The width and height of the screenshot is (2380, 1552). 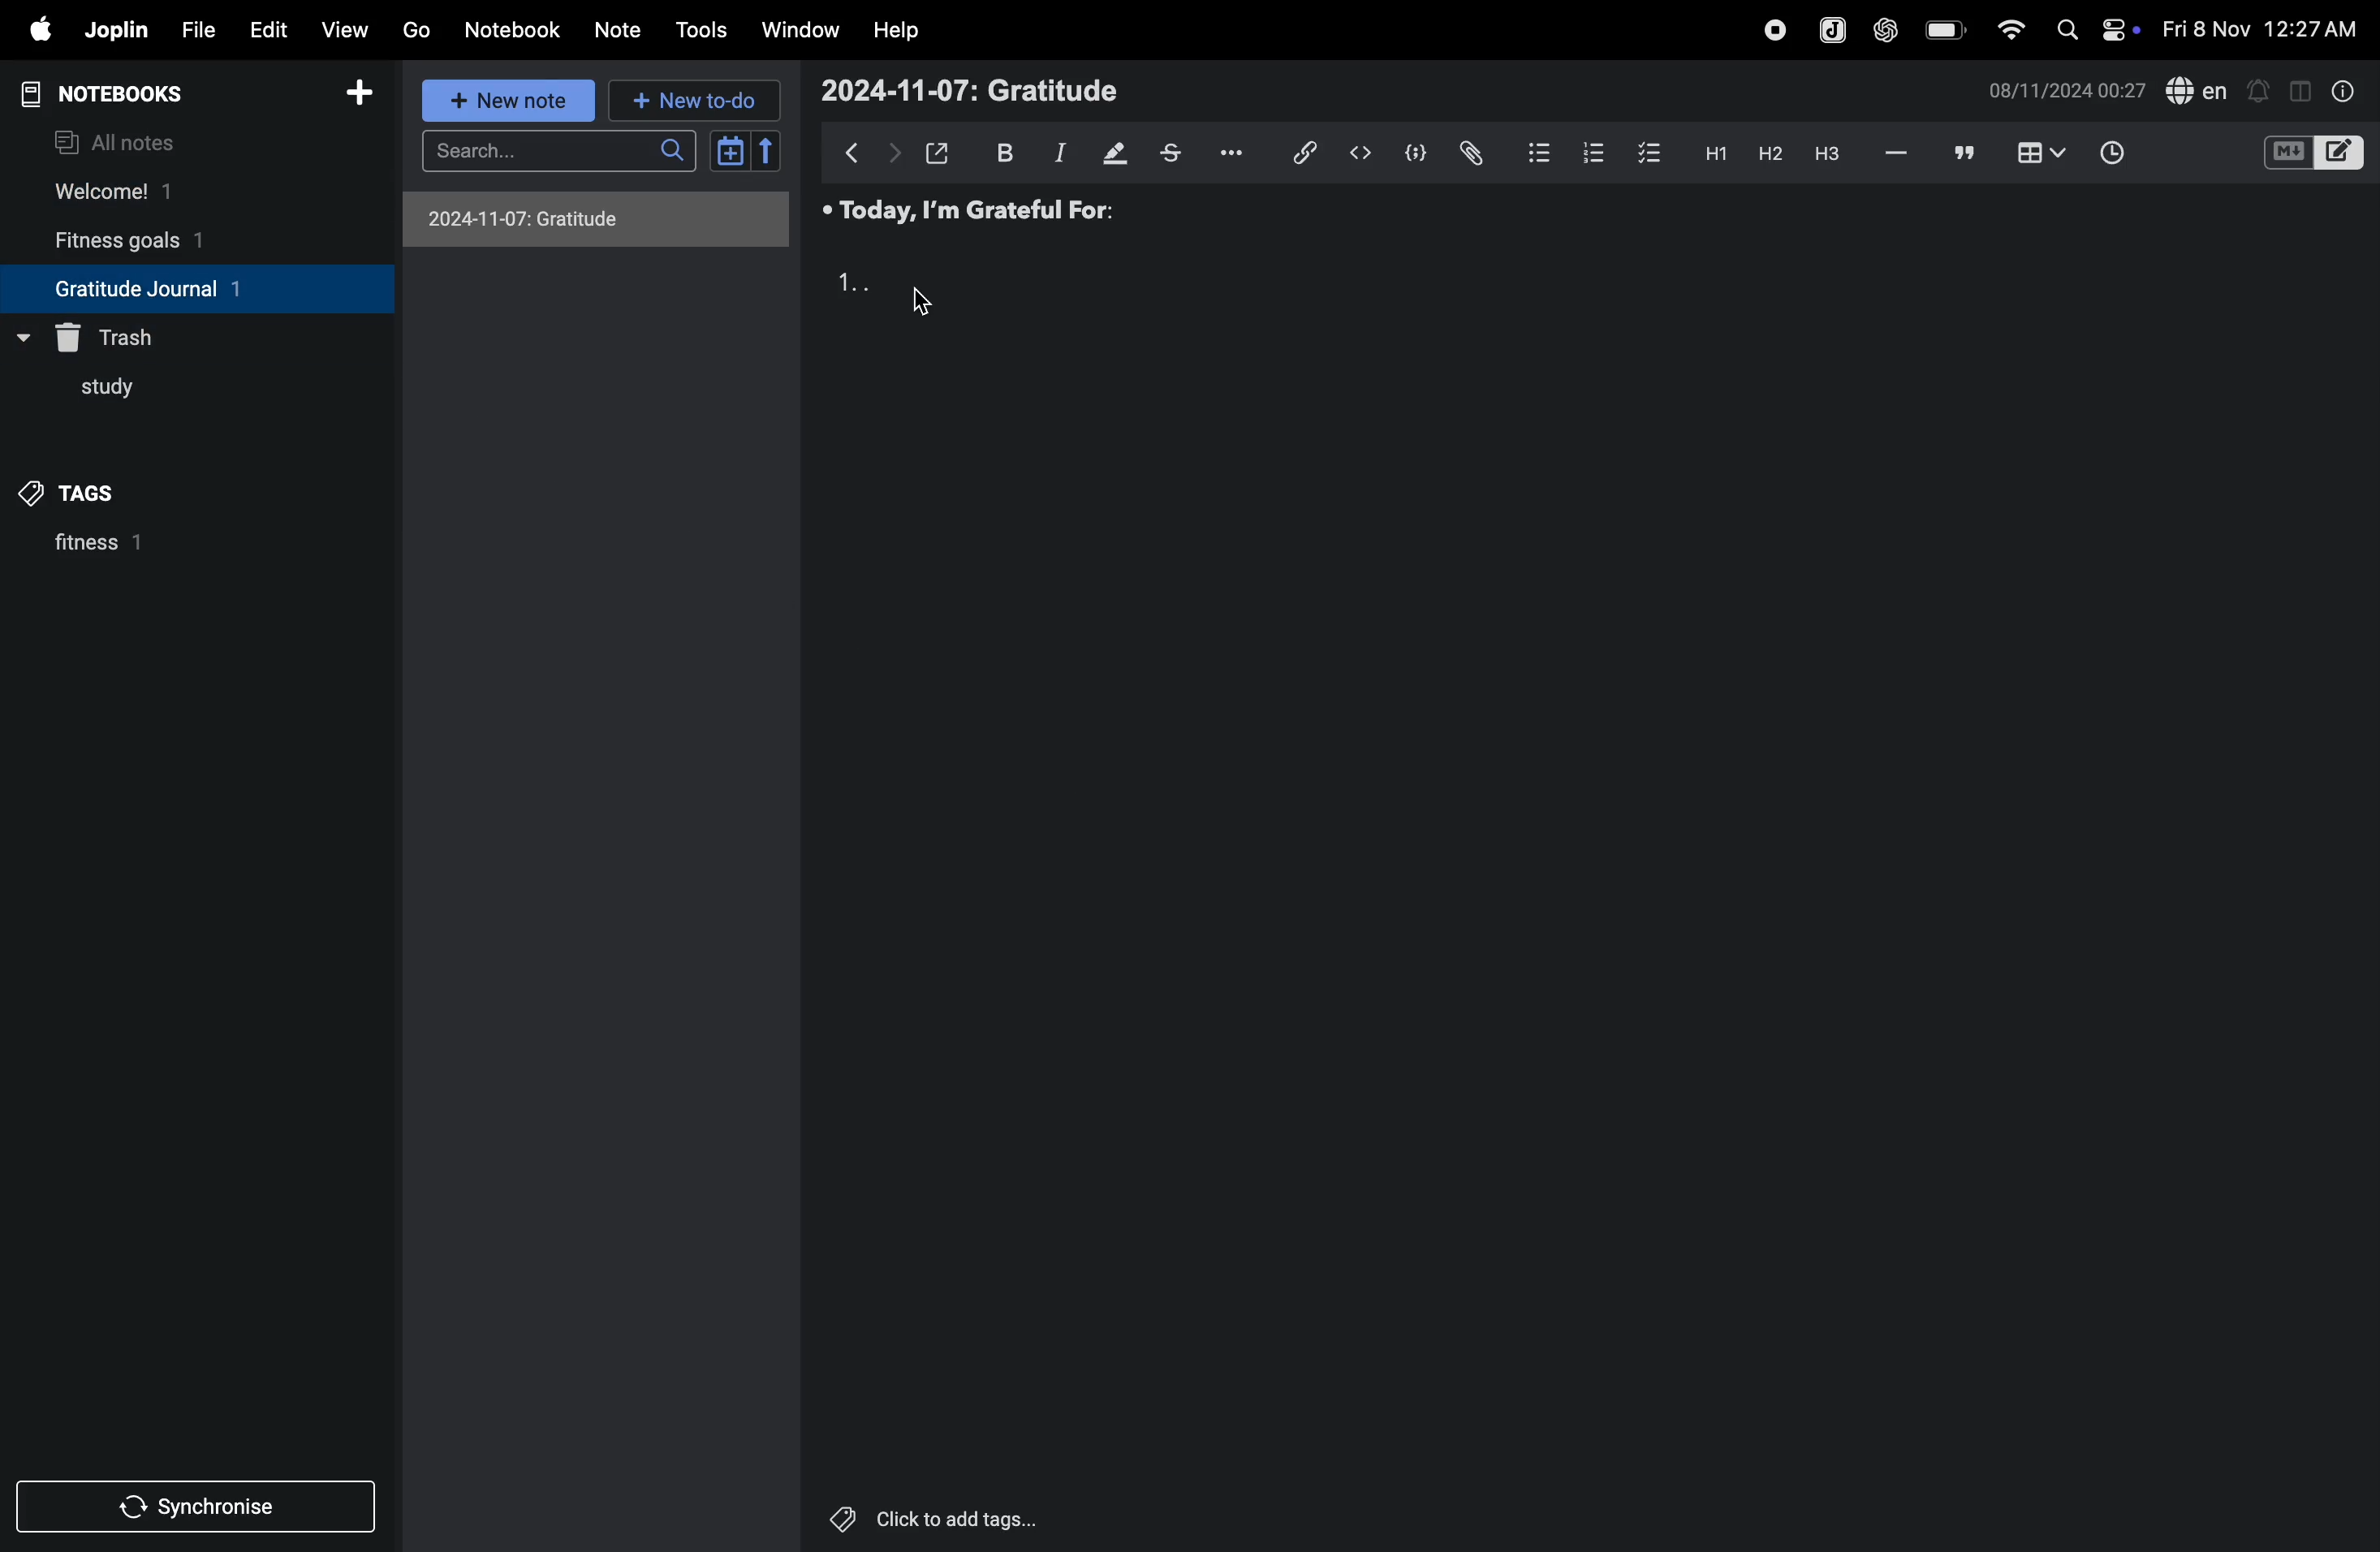 I want to click on edit, so click(x=267, y=31).